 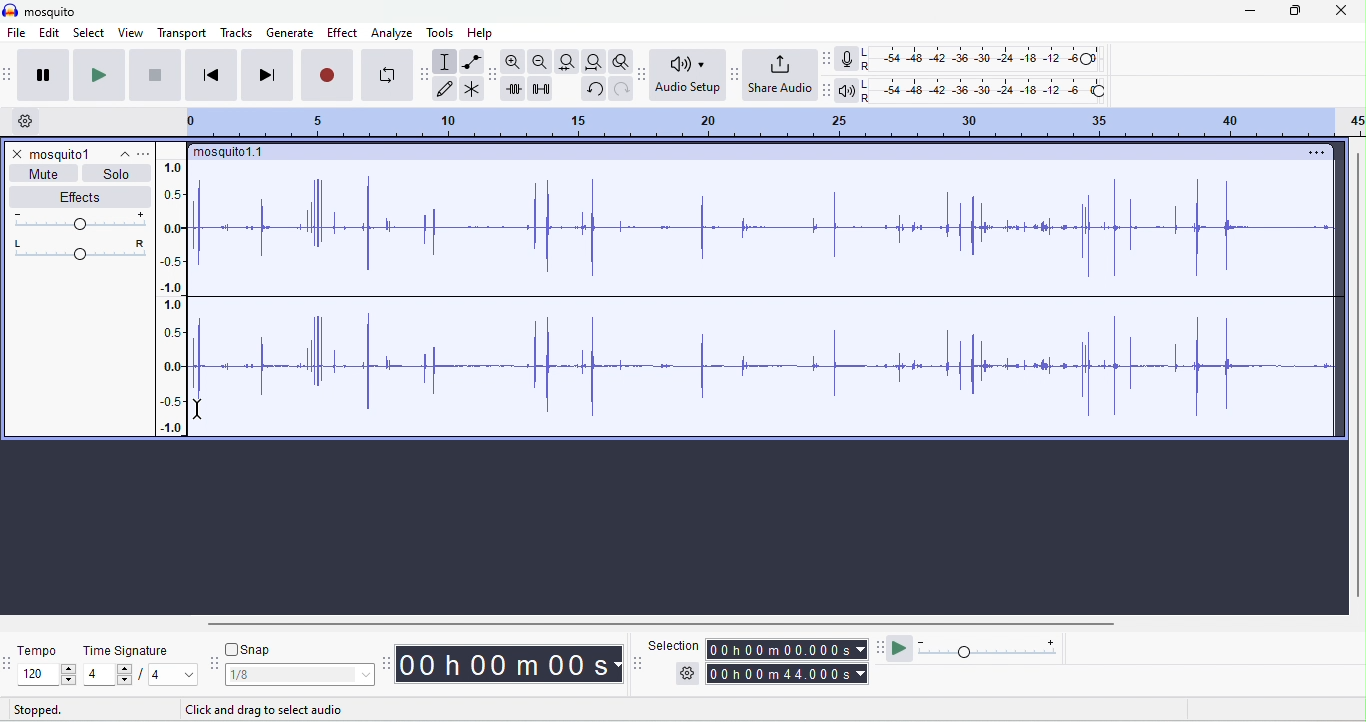 I want to click on minimize, so click(x=1246, y=11).